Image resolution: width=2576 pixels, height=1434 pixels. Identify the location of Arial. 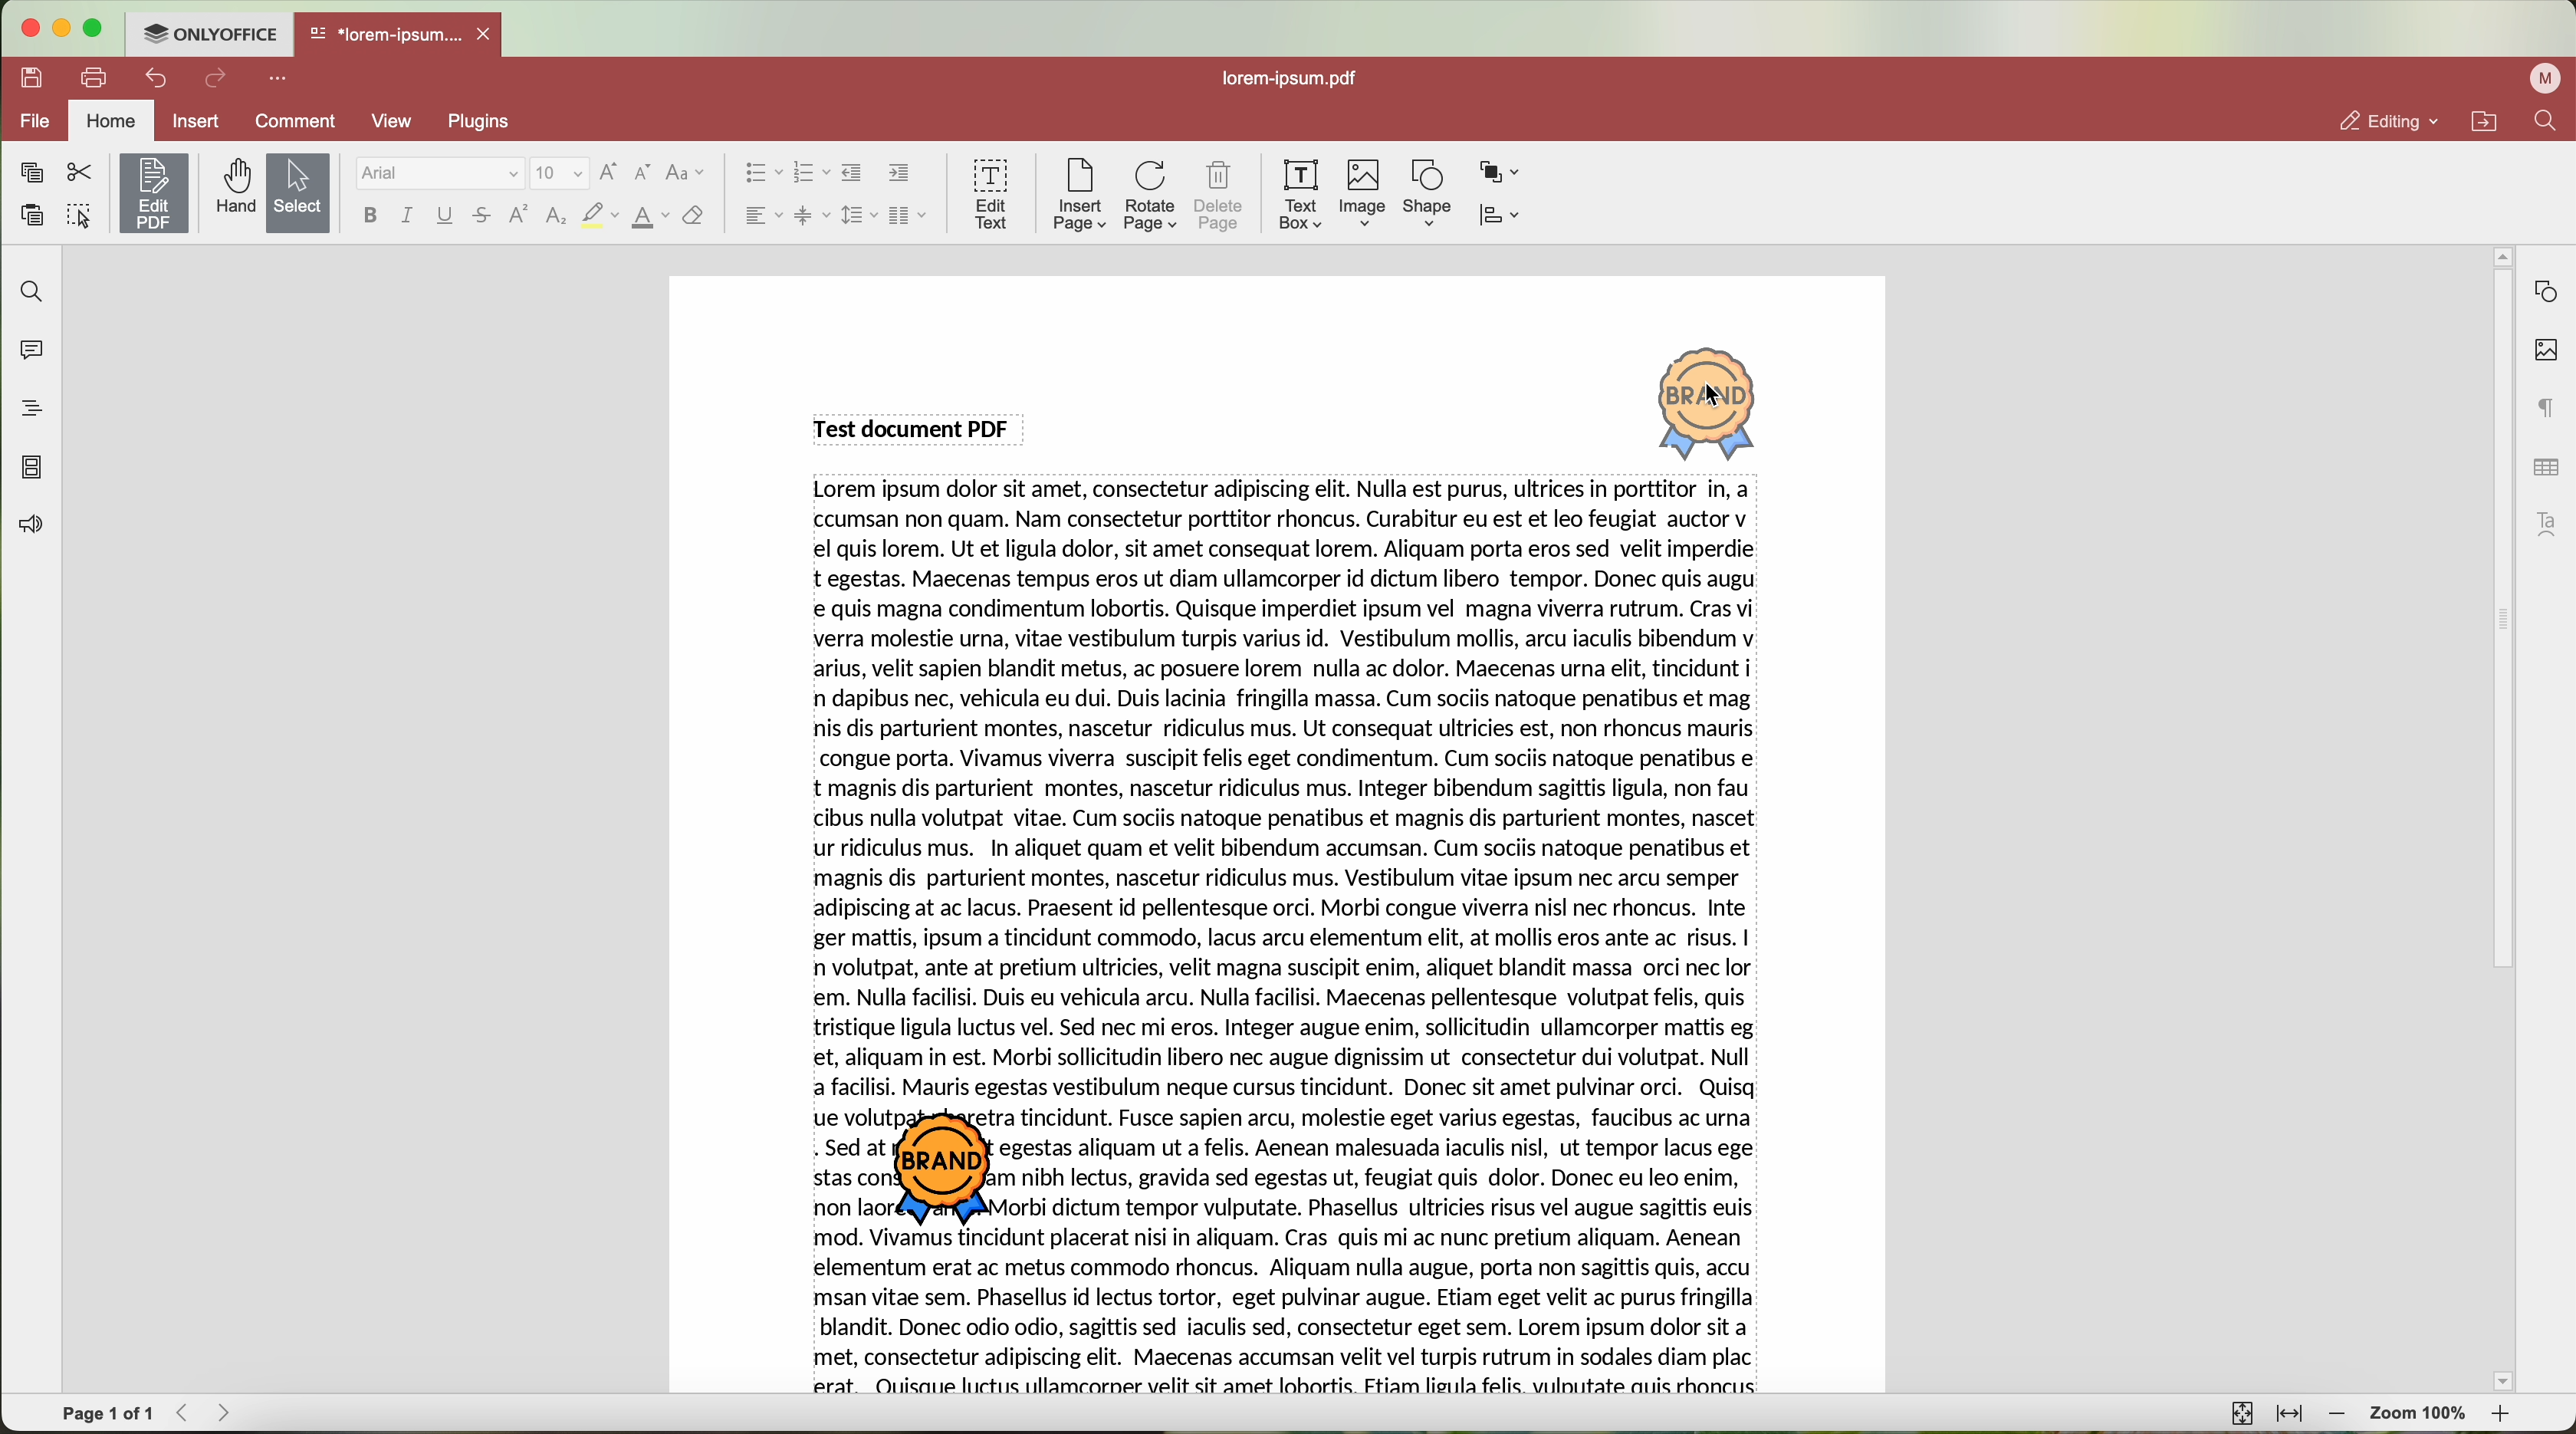
(437, 174).